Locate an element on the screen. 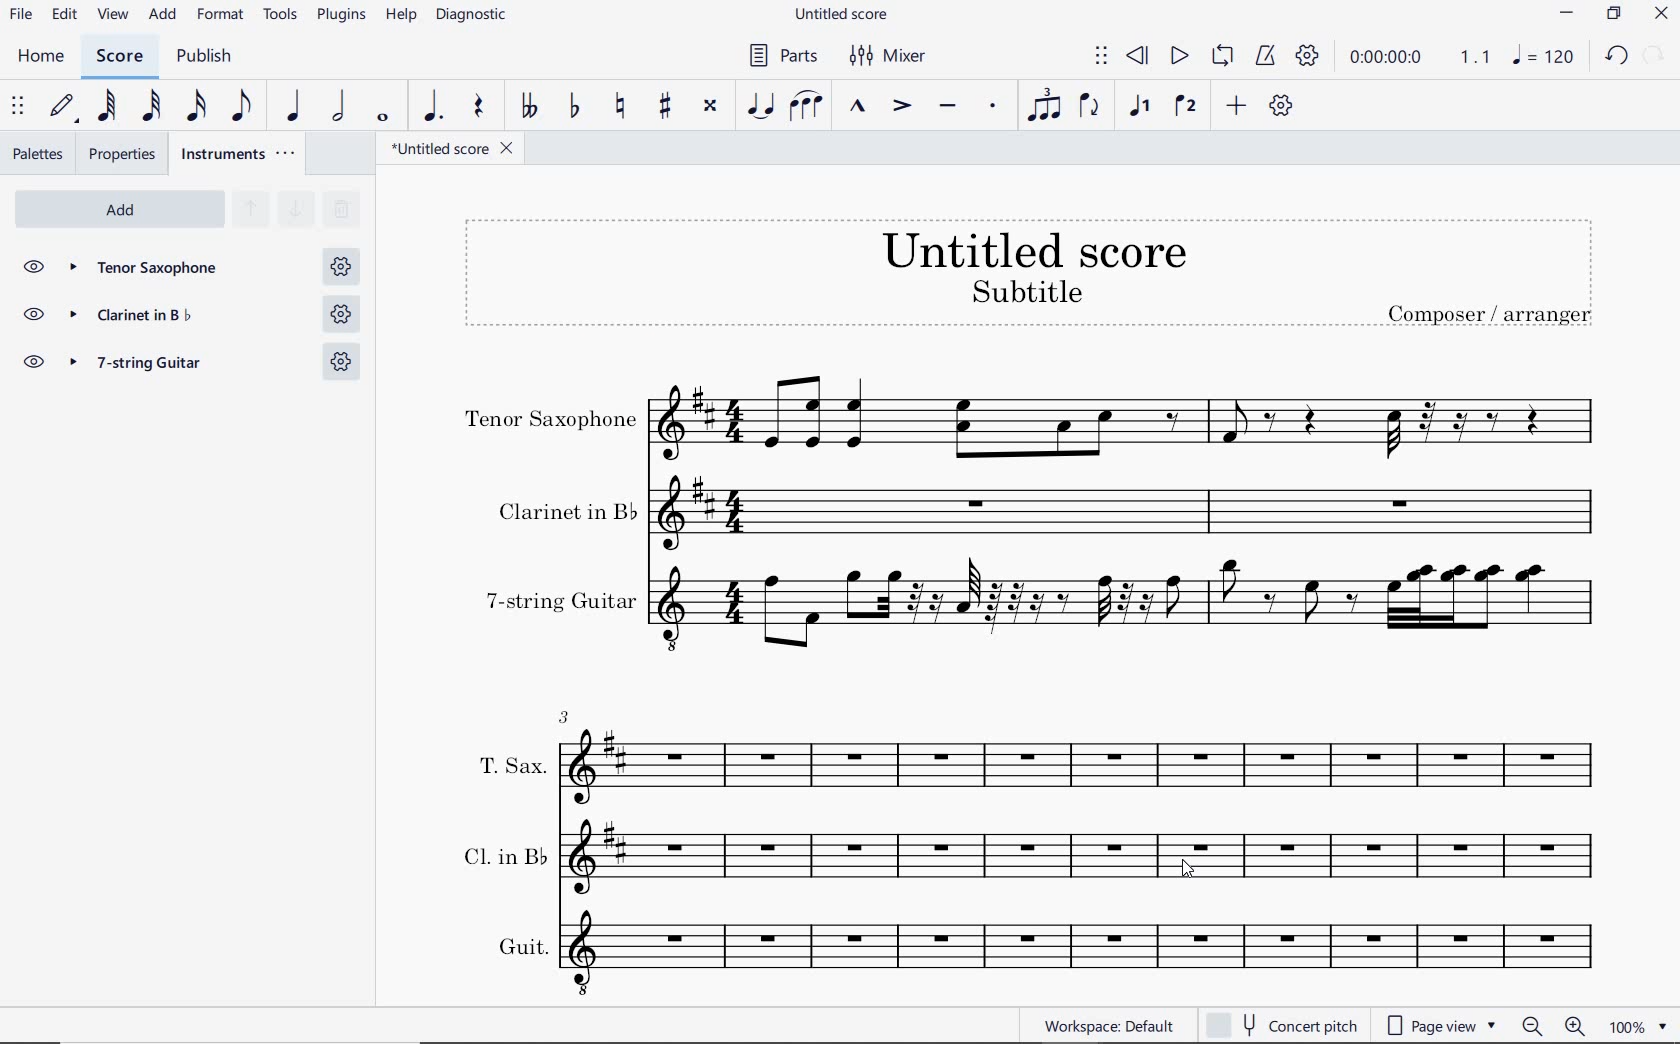  settings is located at coordinates (340, 315).